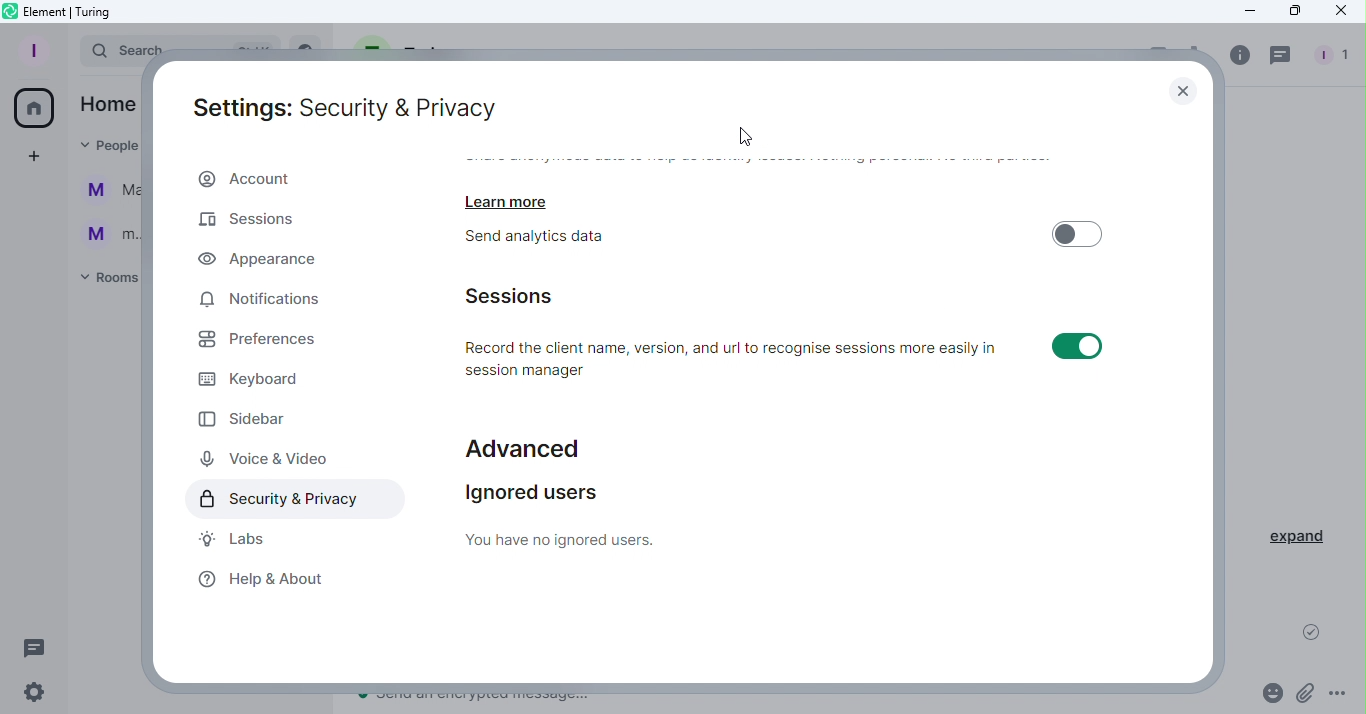 This screenshot has width=1366, height=714. Describe the element at coordinates (109, 52) in the screenshot. I see `Search` at that location.